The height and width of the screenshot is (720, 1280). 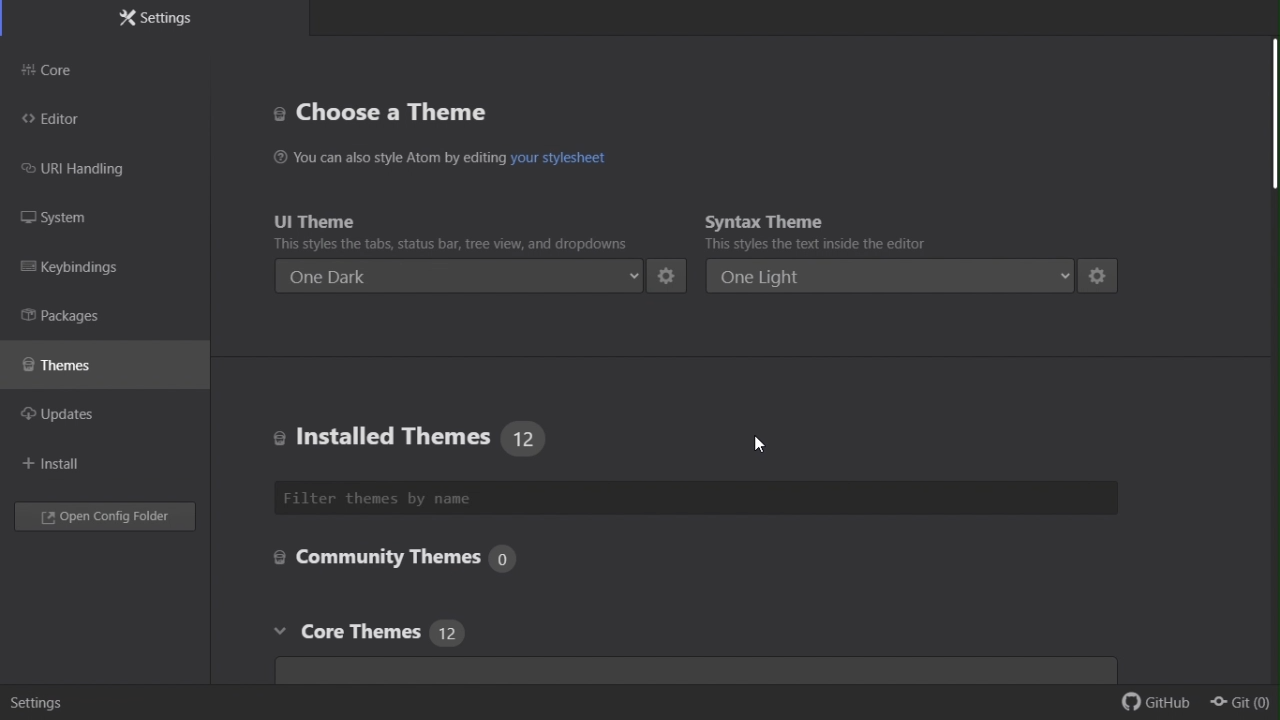 What do you see at coordinates (83, 371) in the screenshot?
I see `Themes` at bounding box center [83, 371].